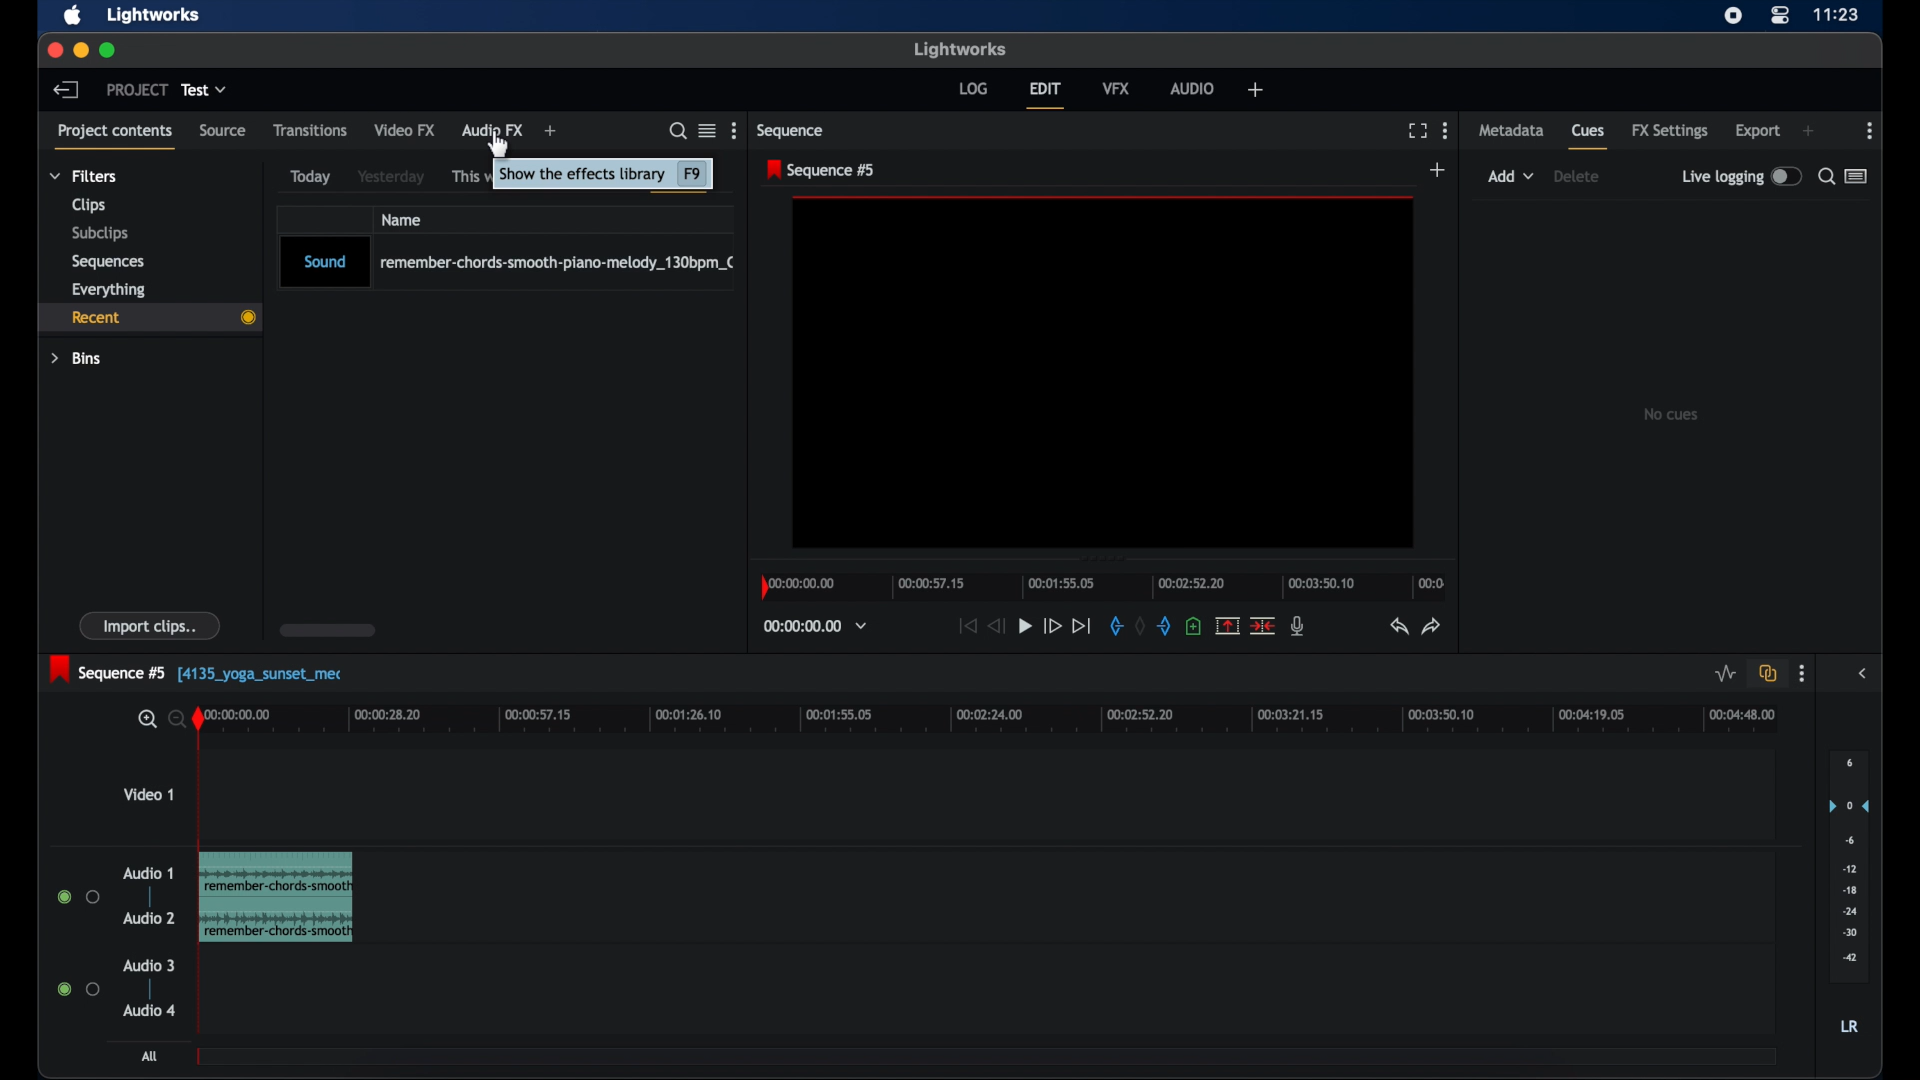 Image resolution: width=1920 pixels, height=1080 pixels. I want to click on back, so click(65, 89).